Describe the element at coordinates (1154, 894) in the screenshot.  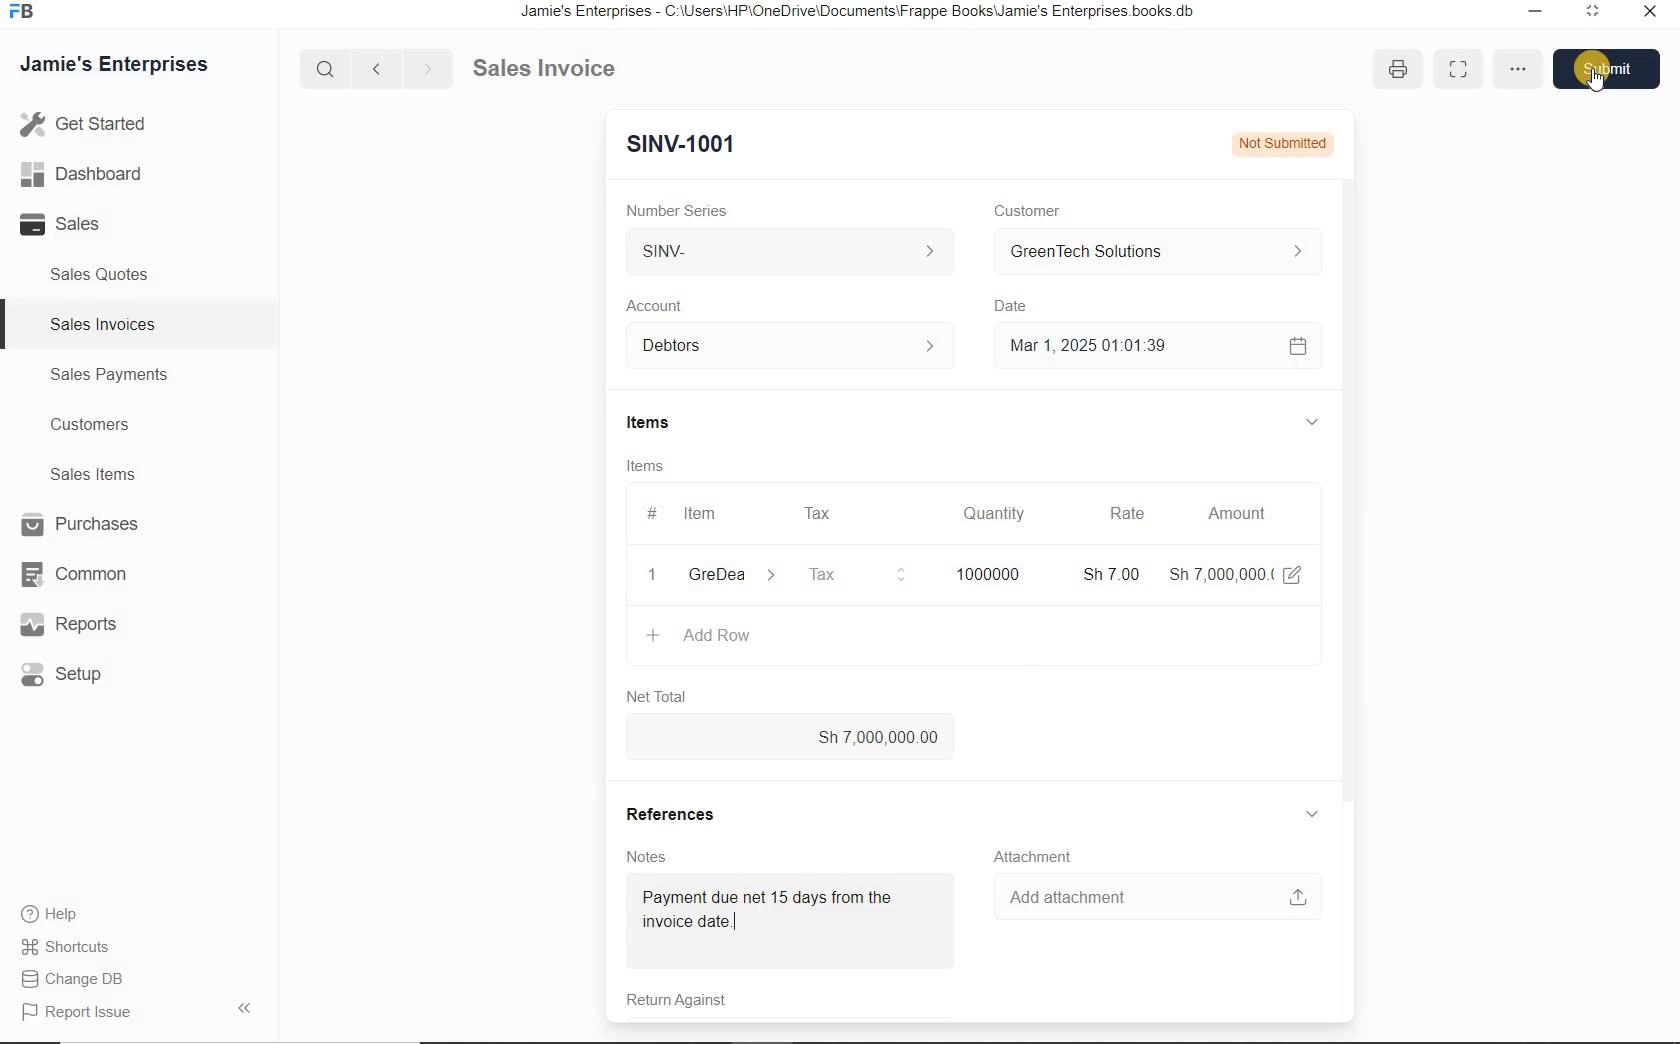
I see `‘Add attachment` at that location.